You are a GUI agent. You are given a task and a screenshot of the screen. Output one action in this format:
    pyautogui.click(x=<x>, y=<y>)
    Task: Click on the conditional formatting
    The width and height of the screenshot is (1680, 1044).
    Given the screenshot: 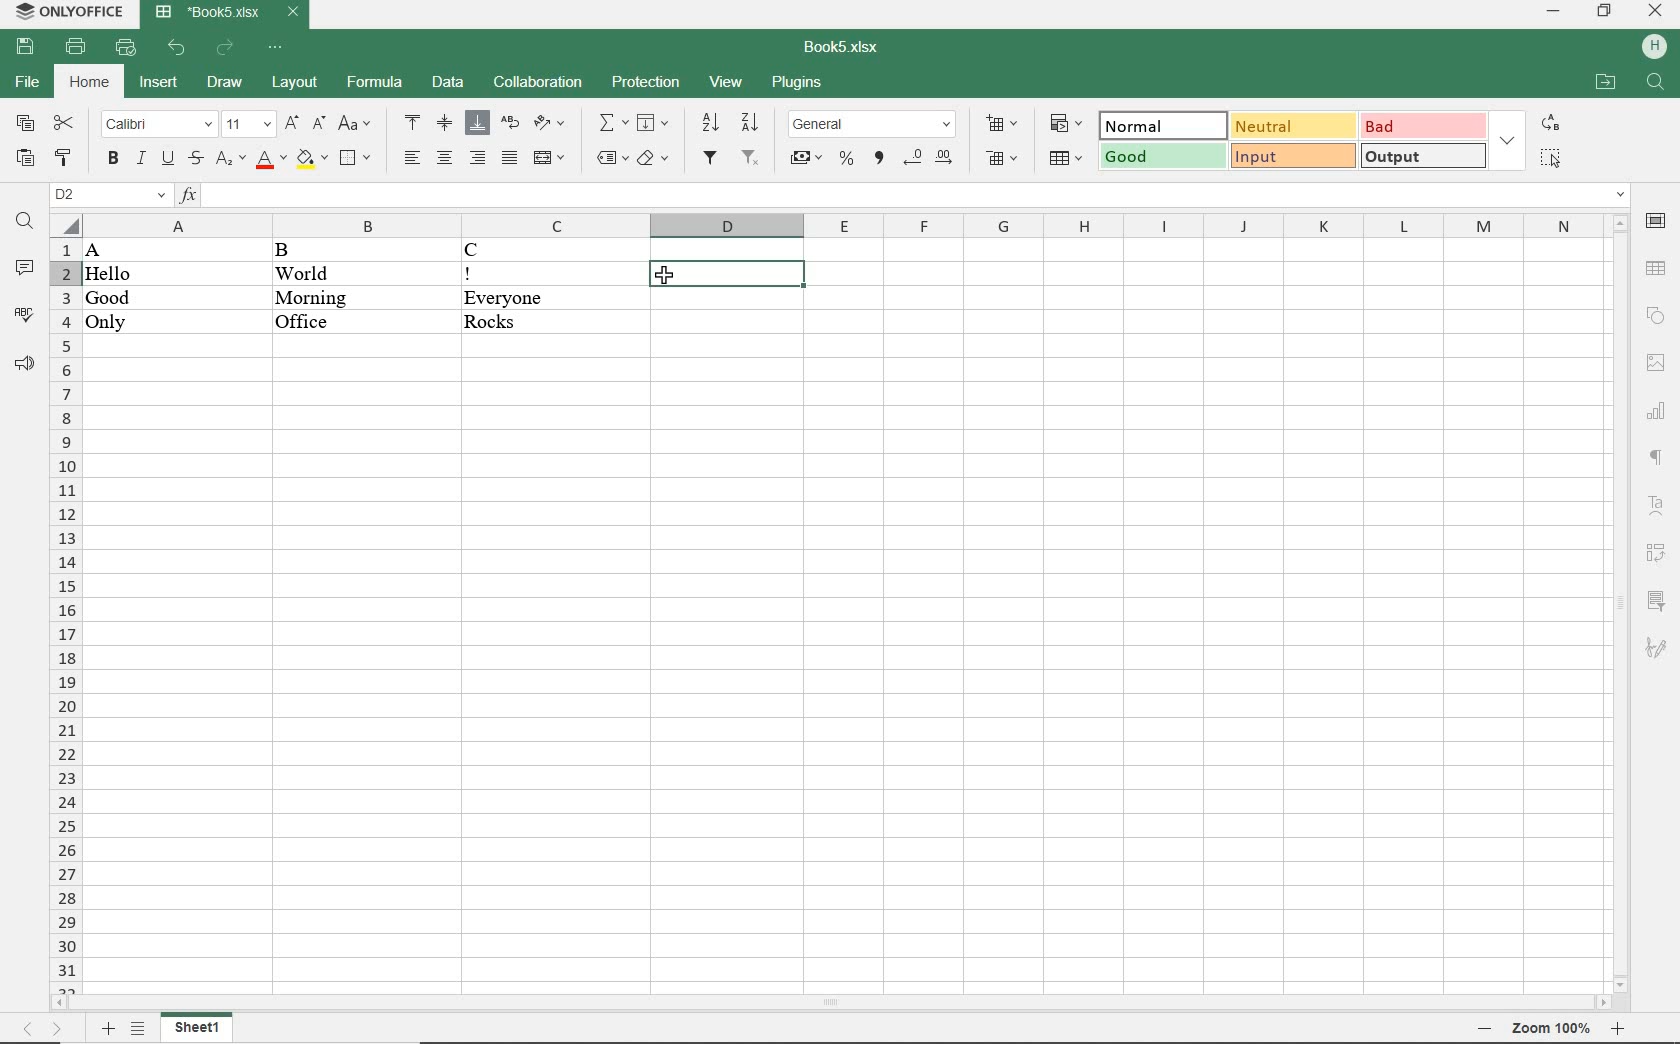 What is the action you would take?
    pyautogui.click(x=1062, y=123)
    